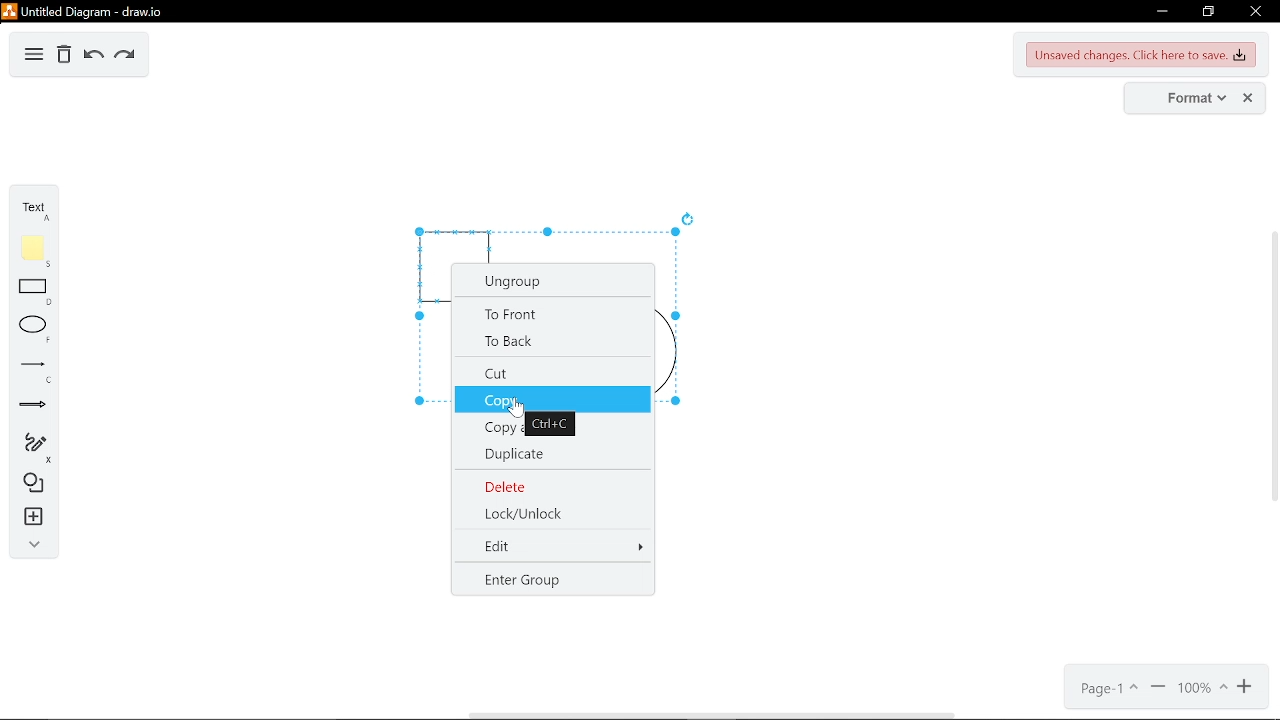  I want to click on shapes, so click(30, 484).